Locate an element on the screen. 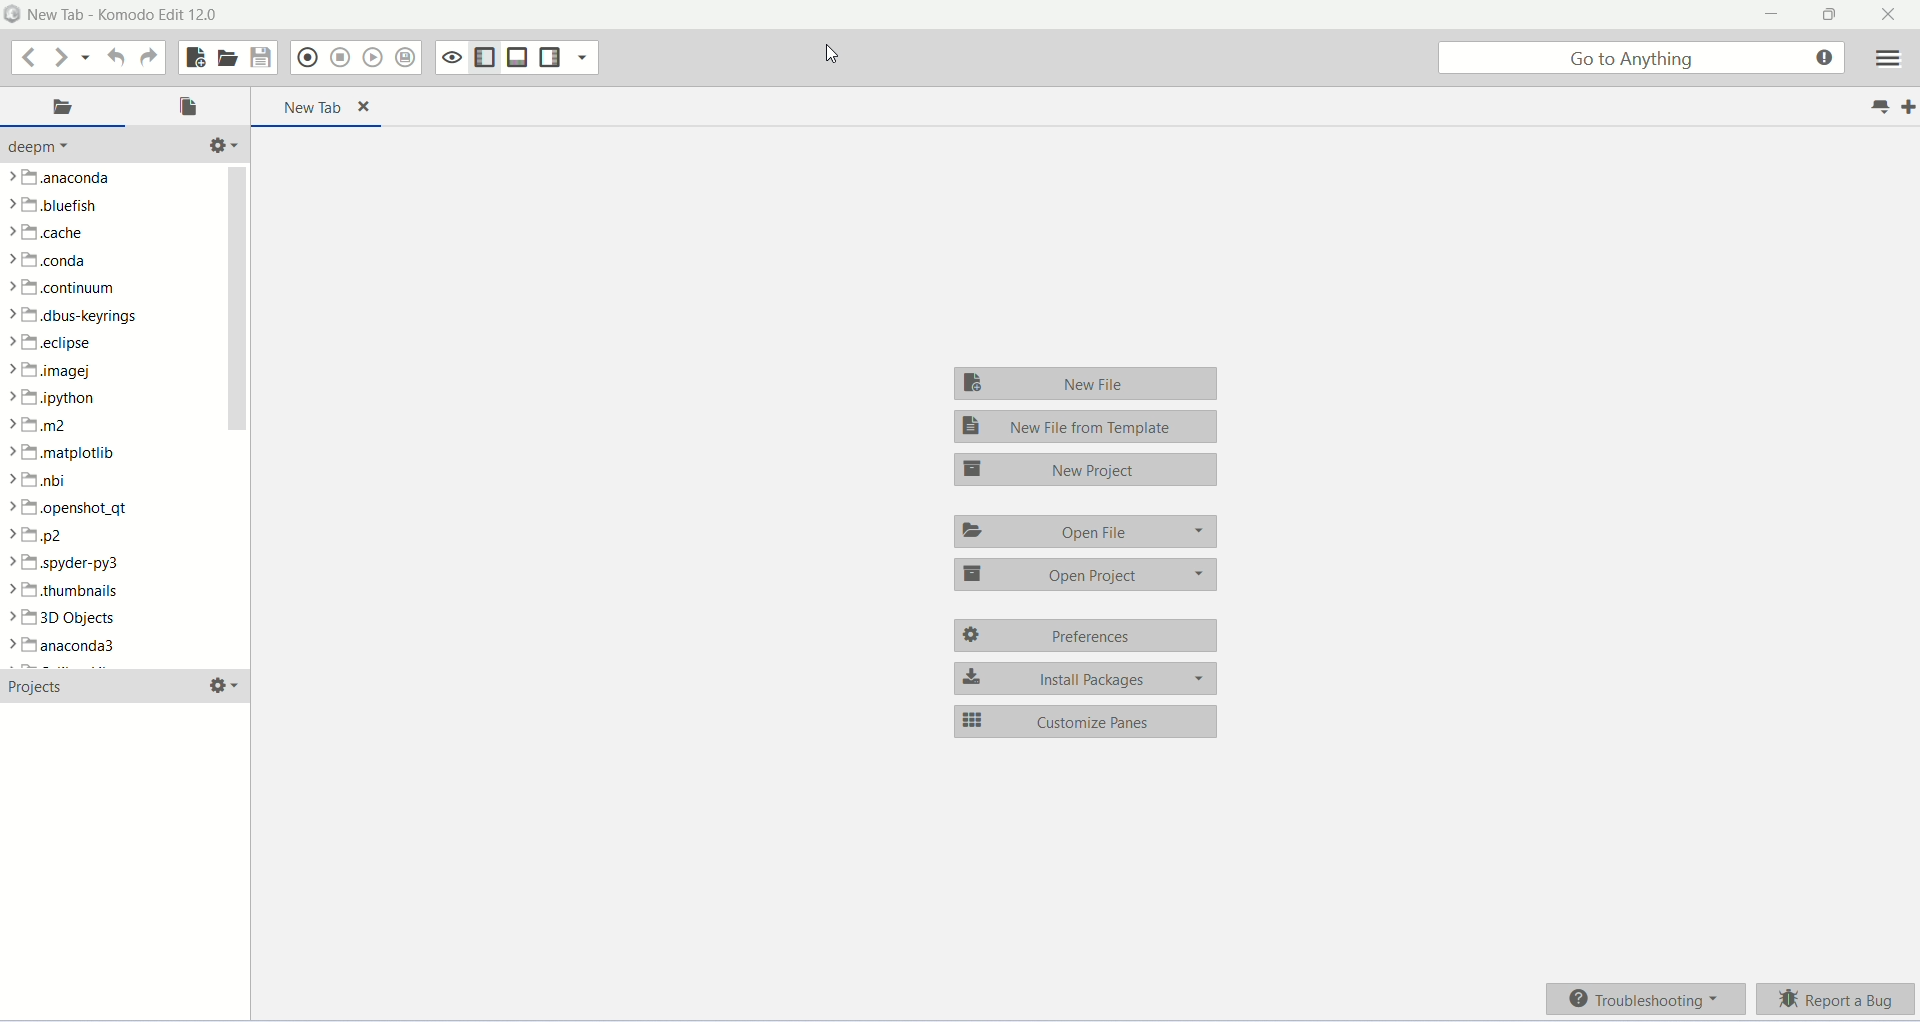 The height and width of the screenshot is (1022, 1920). go to anything is located at coordinates (1642, 58).